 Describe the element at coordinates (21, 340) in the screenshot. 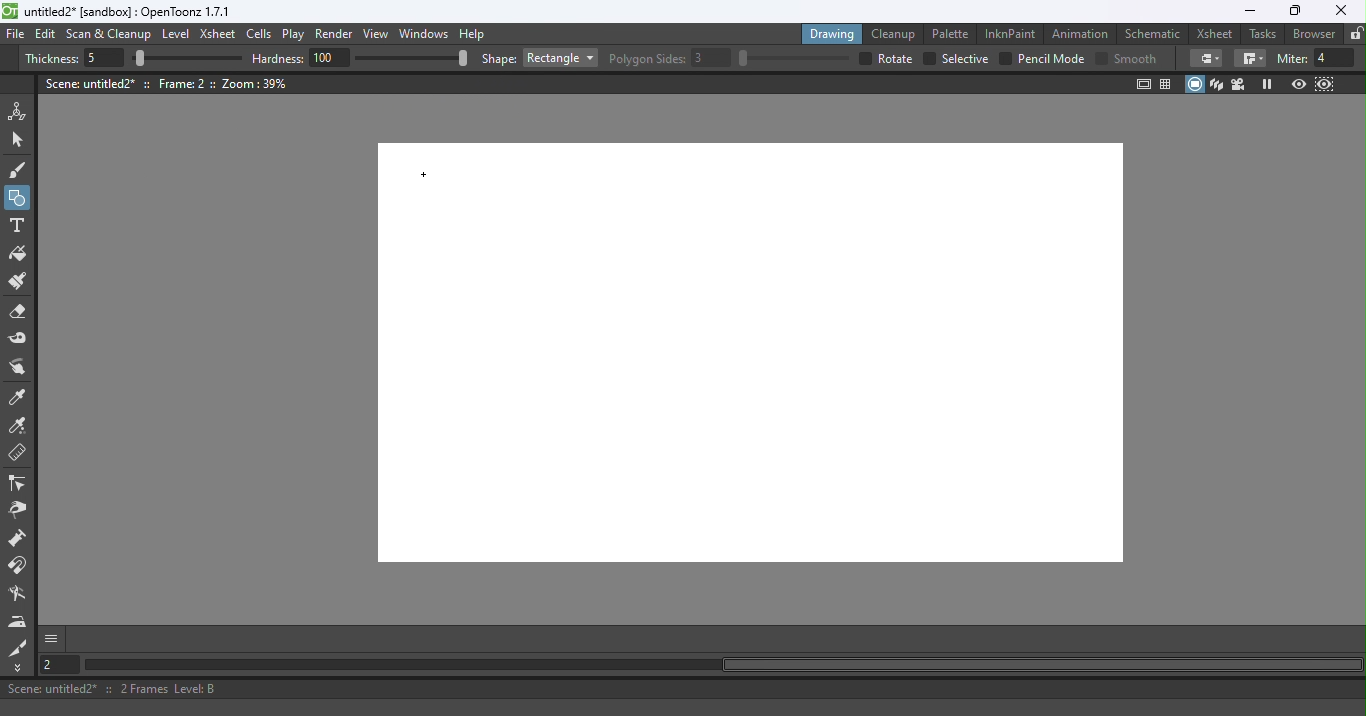

I see `Tape tool` at that location.